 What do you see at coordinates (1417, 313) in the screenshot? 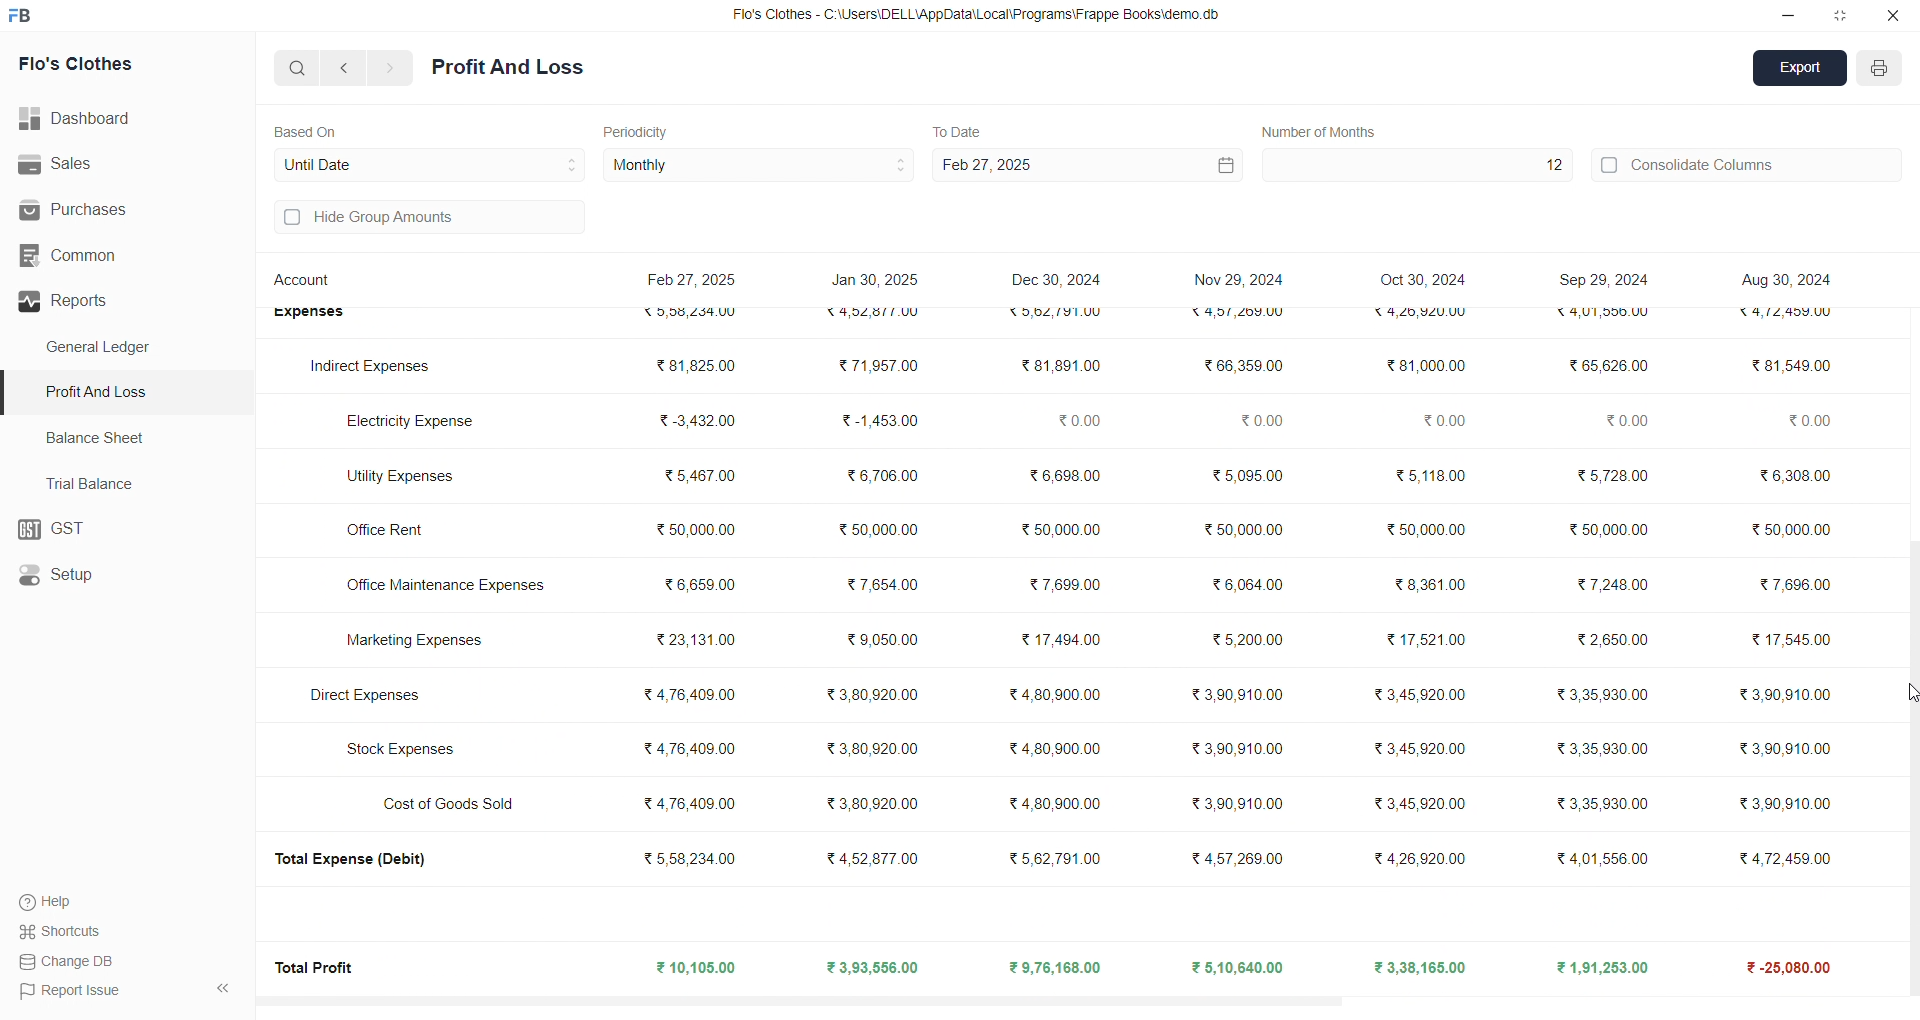
I see `₹4,26,920.00` at bounding box center [1417, 313].